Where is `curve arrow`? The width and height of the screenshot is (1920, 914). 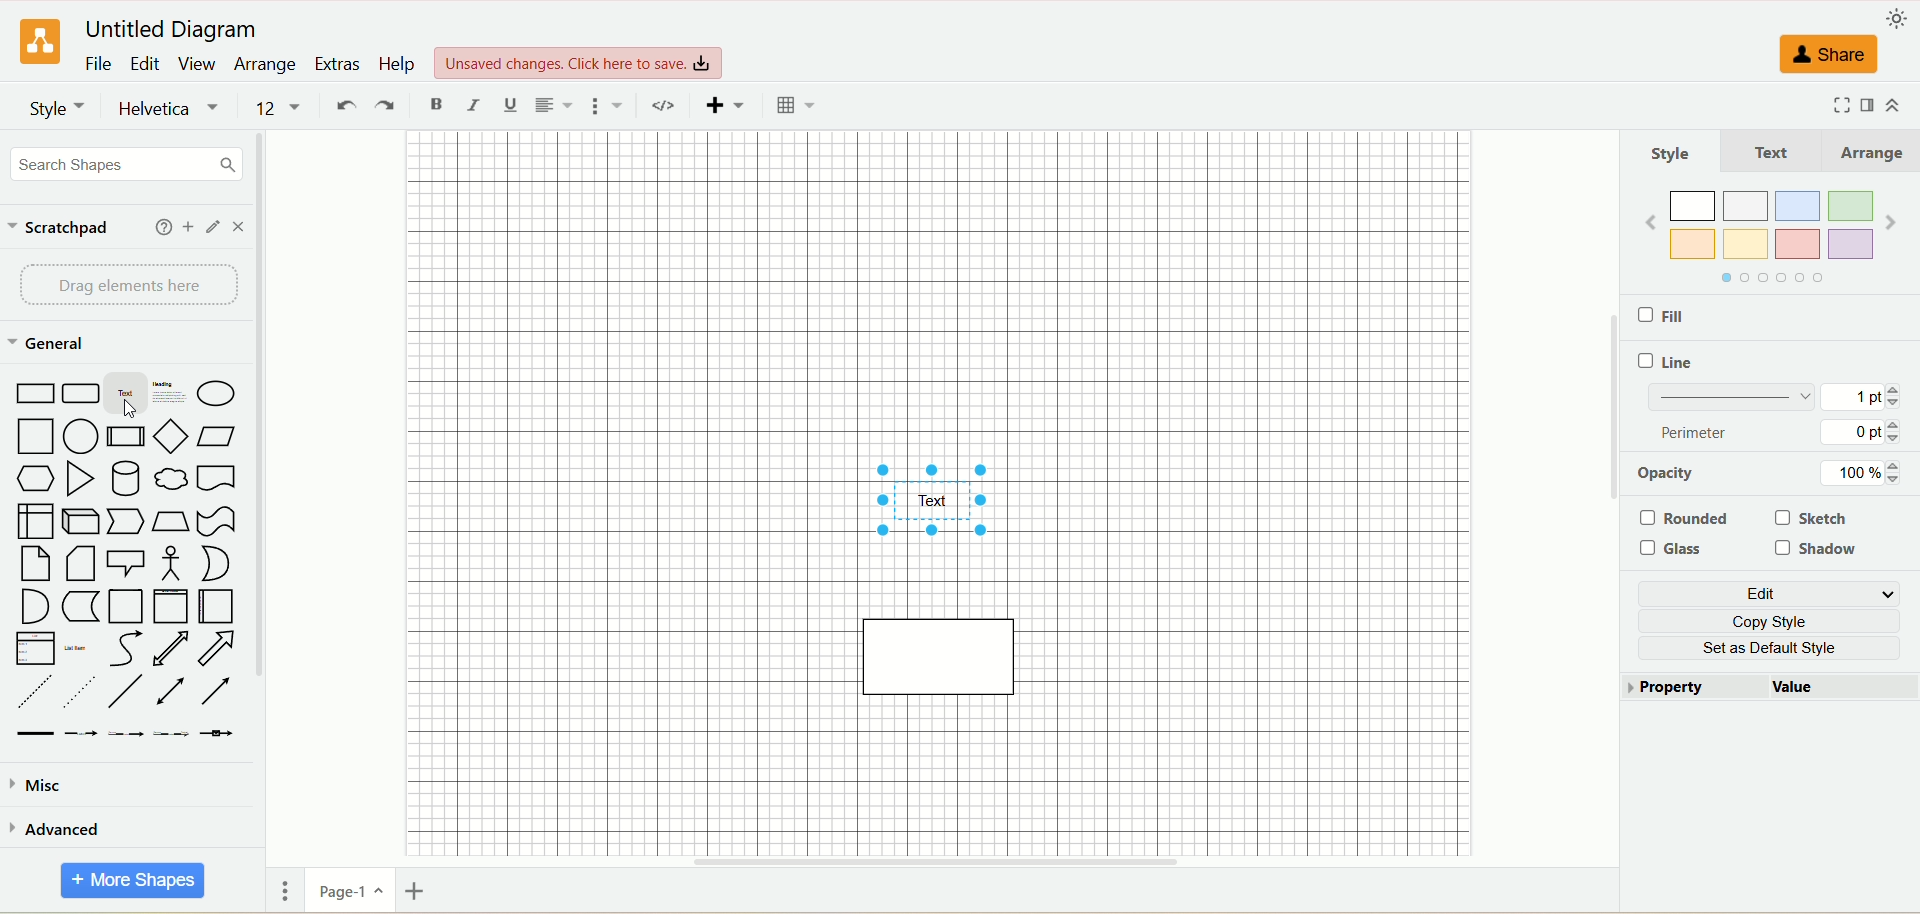 curve arrow is located at coordinates (124, 649).